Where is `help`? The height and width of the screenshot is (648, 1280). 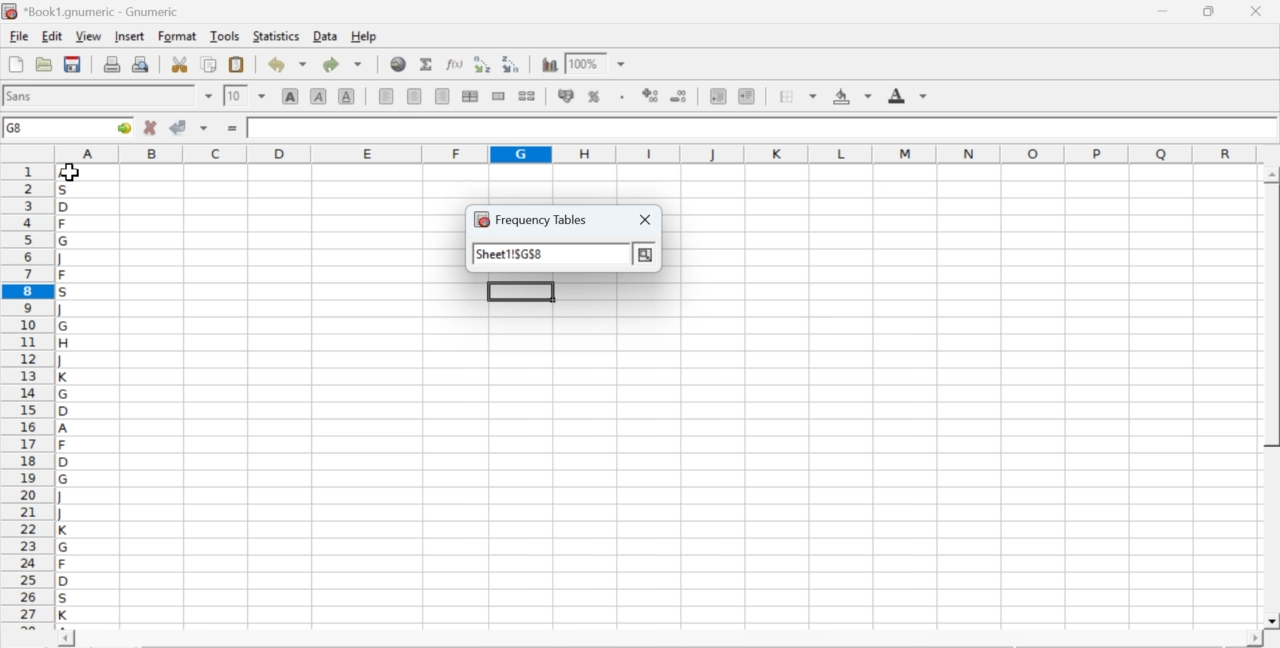 help is located at coordinates (366, 37).